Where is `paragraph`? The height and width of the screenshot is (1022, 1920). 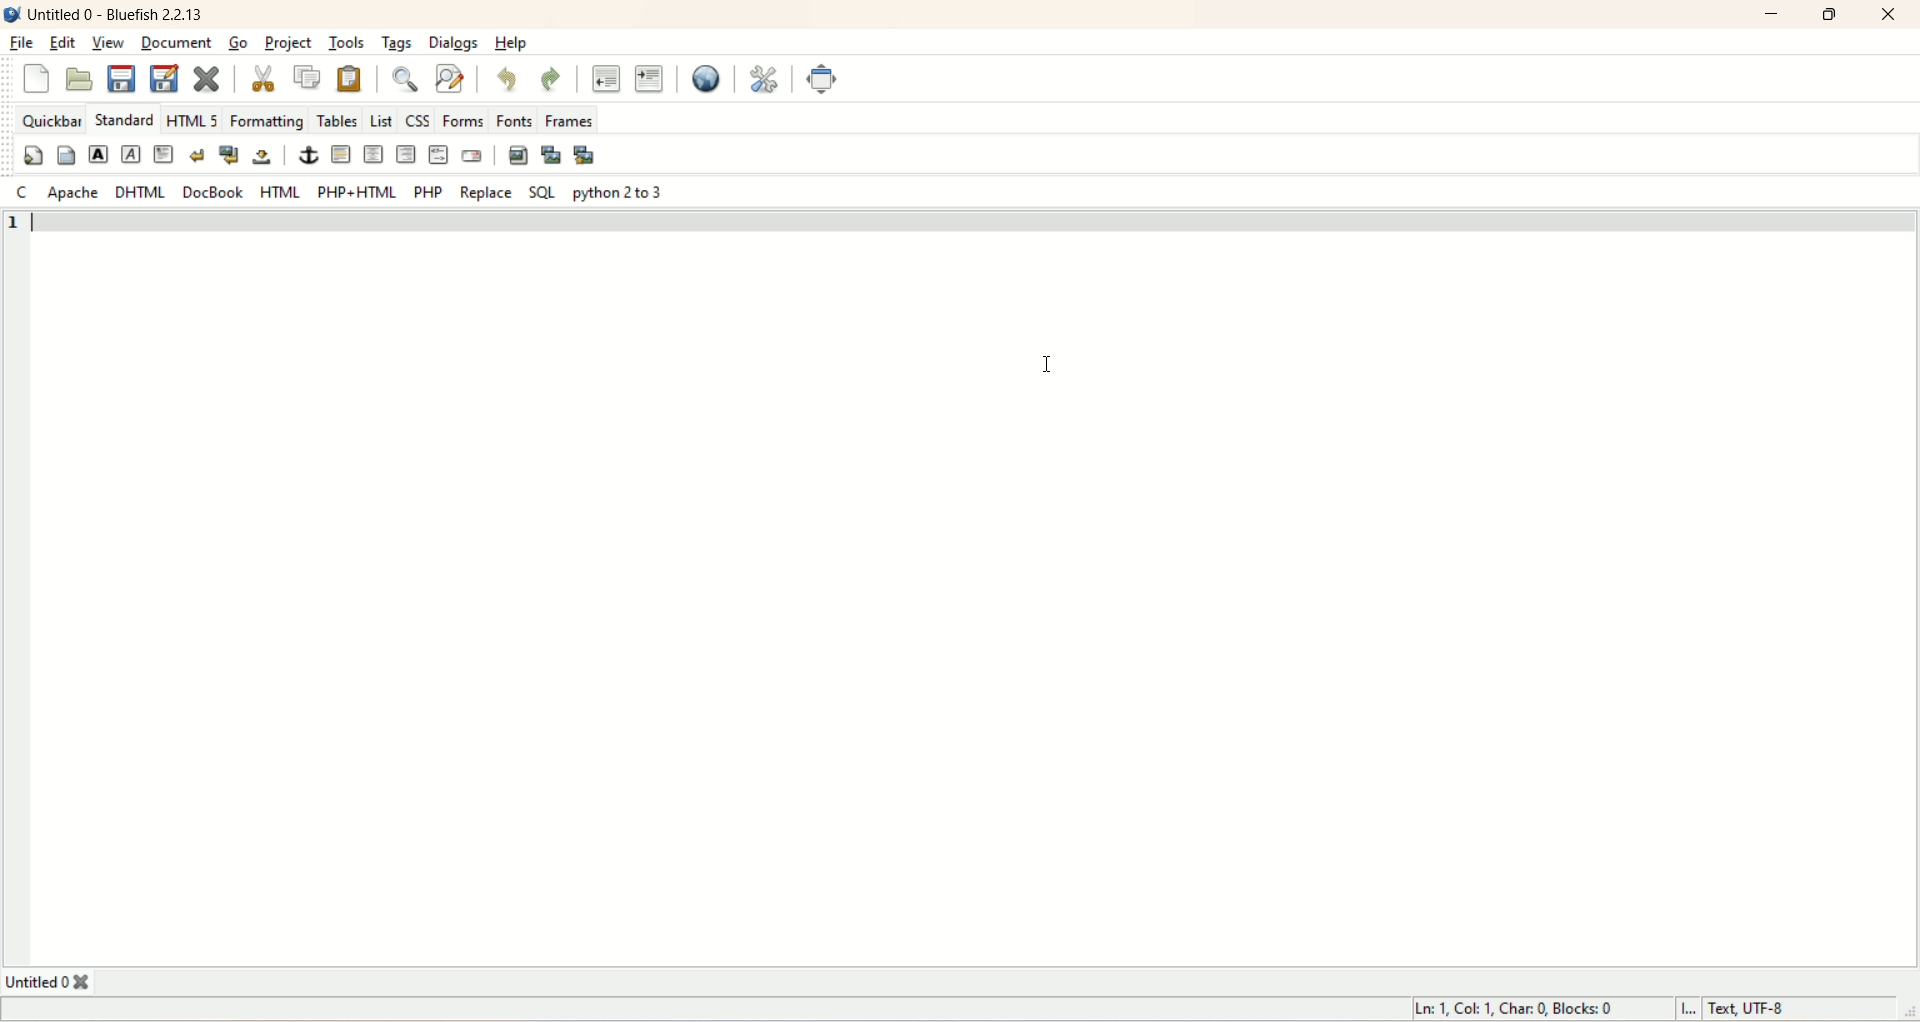 paragraph is located at coordinates (163, 156).